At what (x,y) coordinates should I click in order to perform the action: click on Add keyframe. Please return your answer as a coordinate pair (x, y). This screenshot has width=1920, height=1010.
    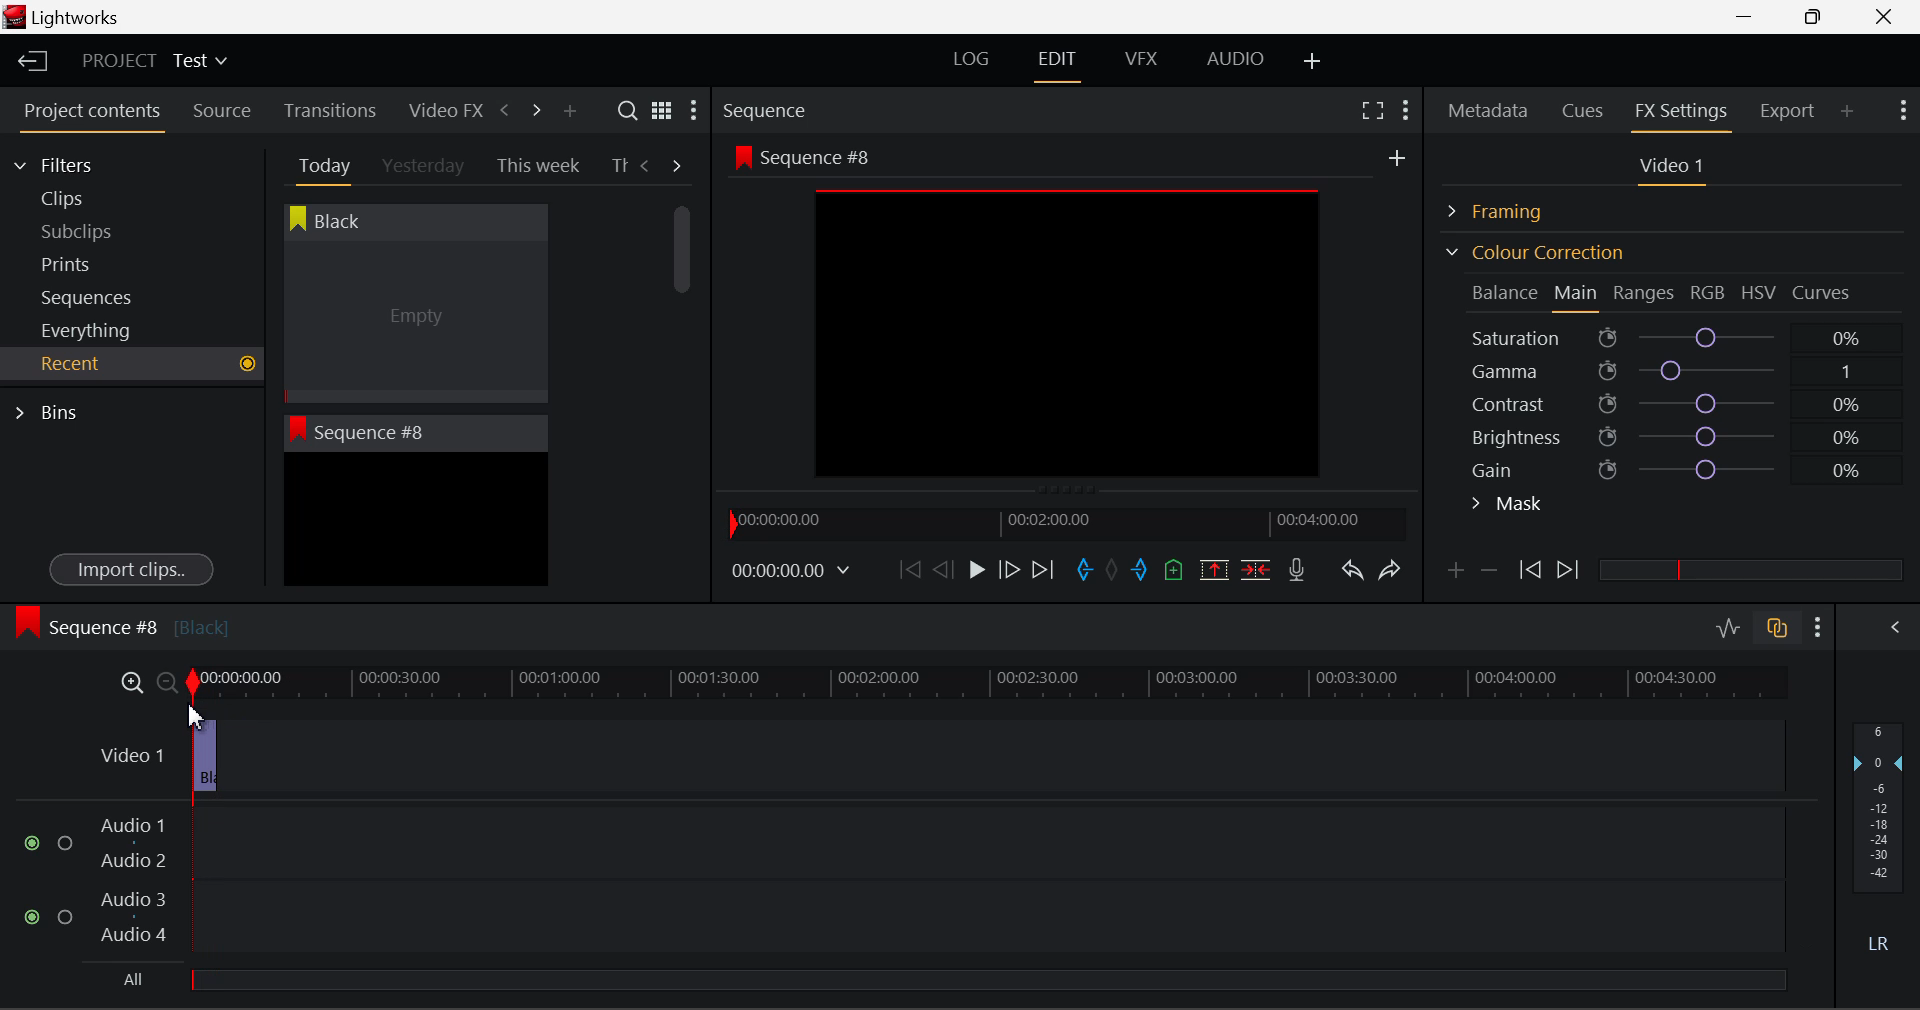
    Looking at the image, I should click on (1452, 574).